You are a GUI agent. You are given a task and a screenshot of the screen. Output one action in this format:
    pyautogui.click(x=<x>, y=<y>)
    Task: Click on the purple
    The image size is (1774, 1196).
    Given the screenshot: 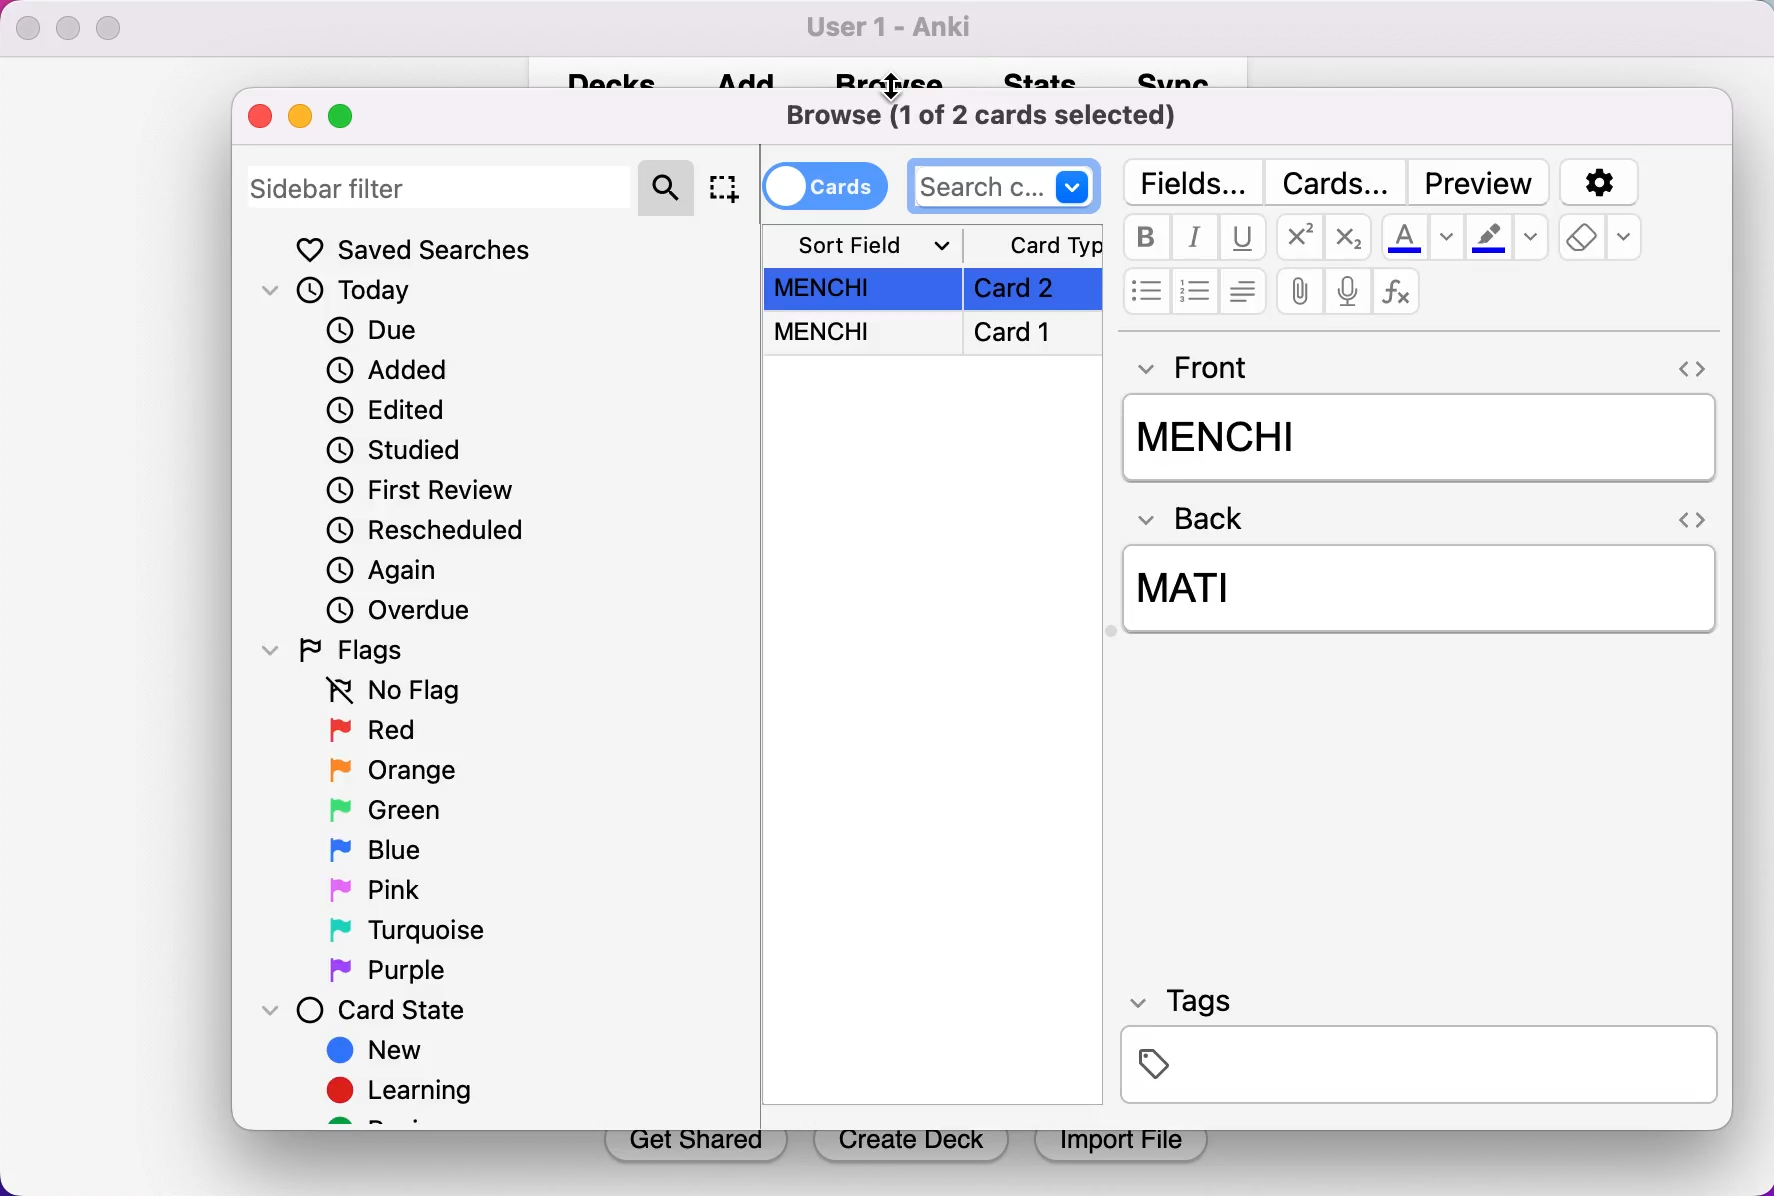 What is the action you would take?
    pyautogui.click(x=394, y=971)
    